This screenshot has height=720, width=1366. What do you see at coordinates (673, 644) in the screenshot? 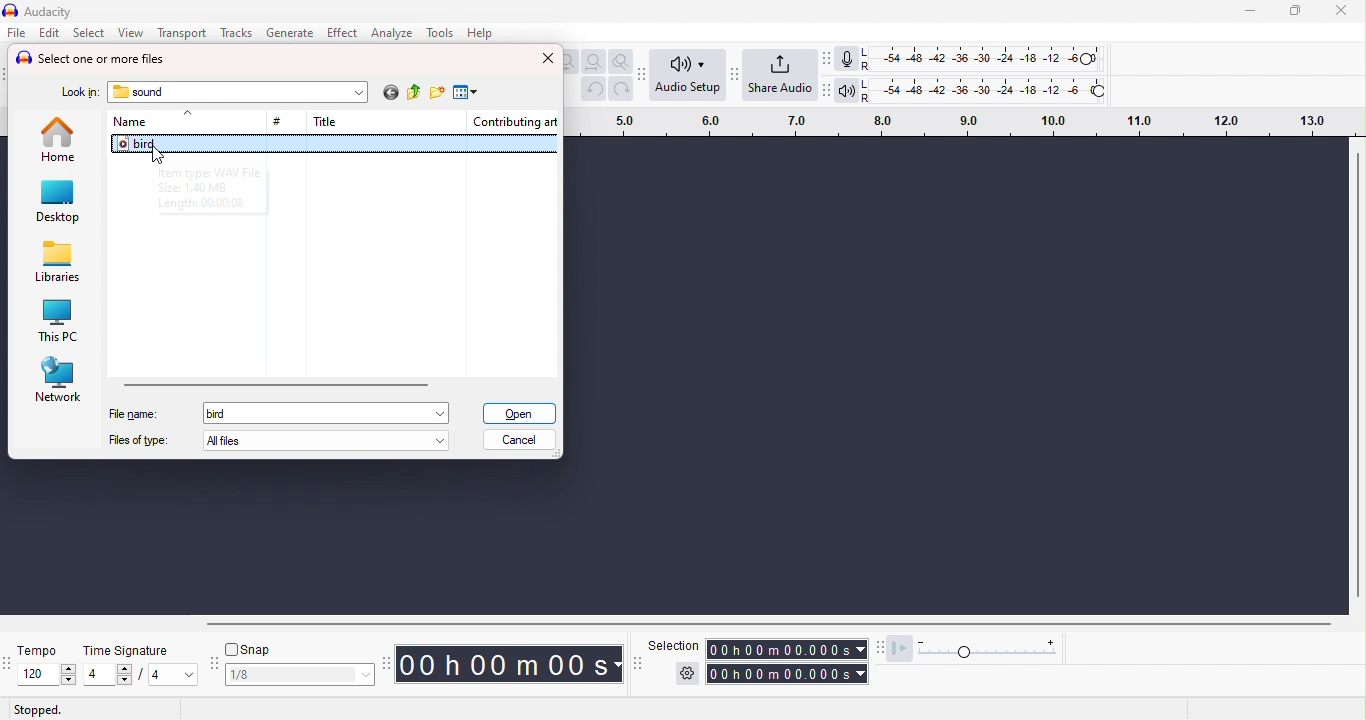
I see `selection` at bounding box center [673, 644].